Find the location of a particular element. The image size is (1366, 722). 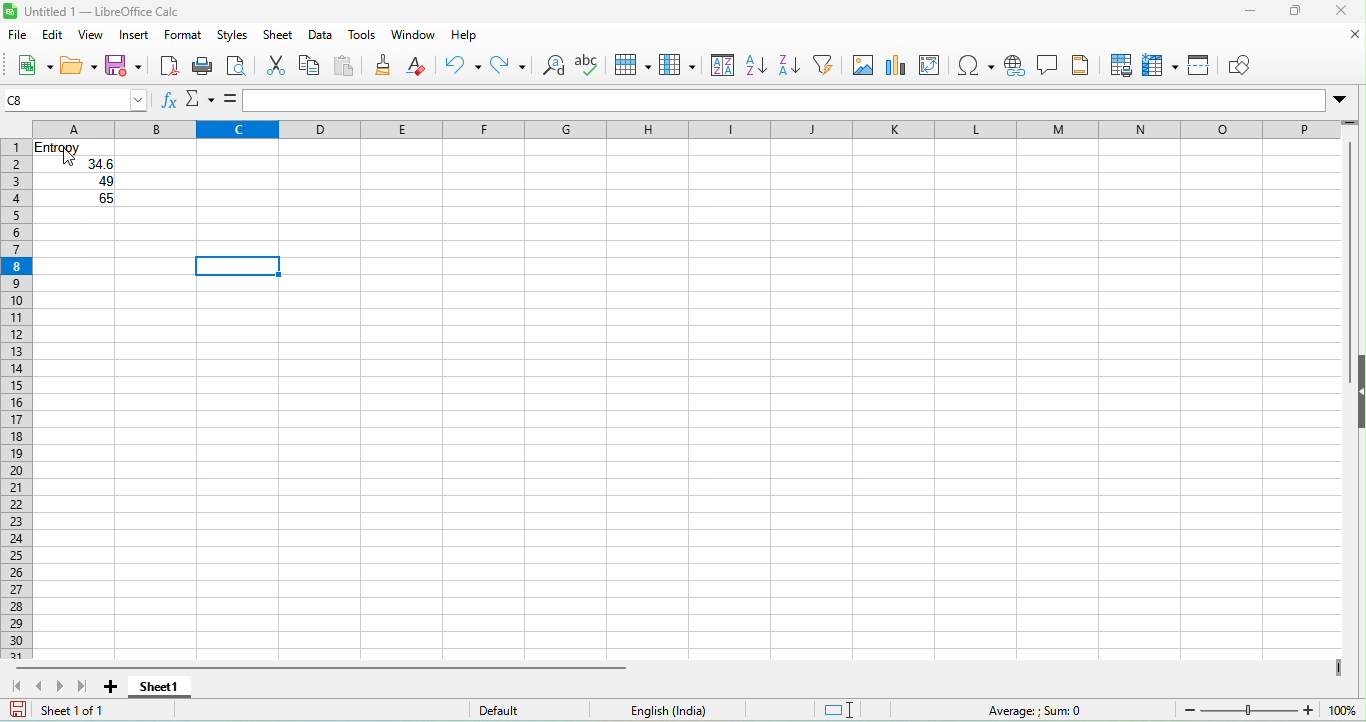

view is located at coordinates (93, 36).